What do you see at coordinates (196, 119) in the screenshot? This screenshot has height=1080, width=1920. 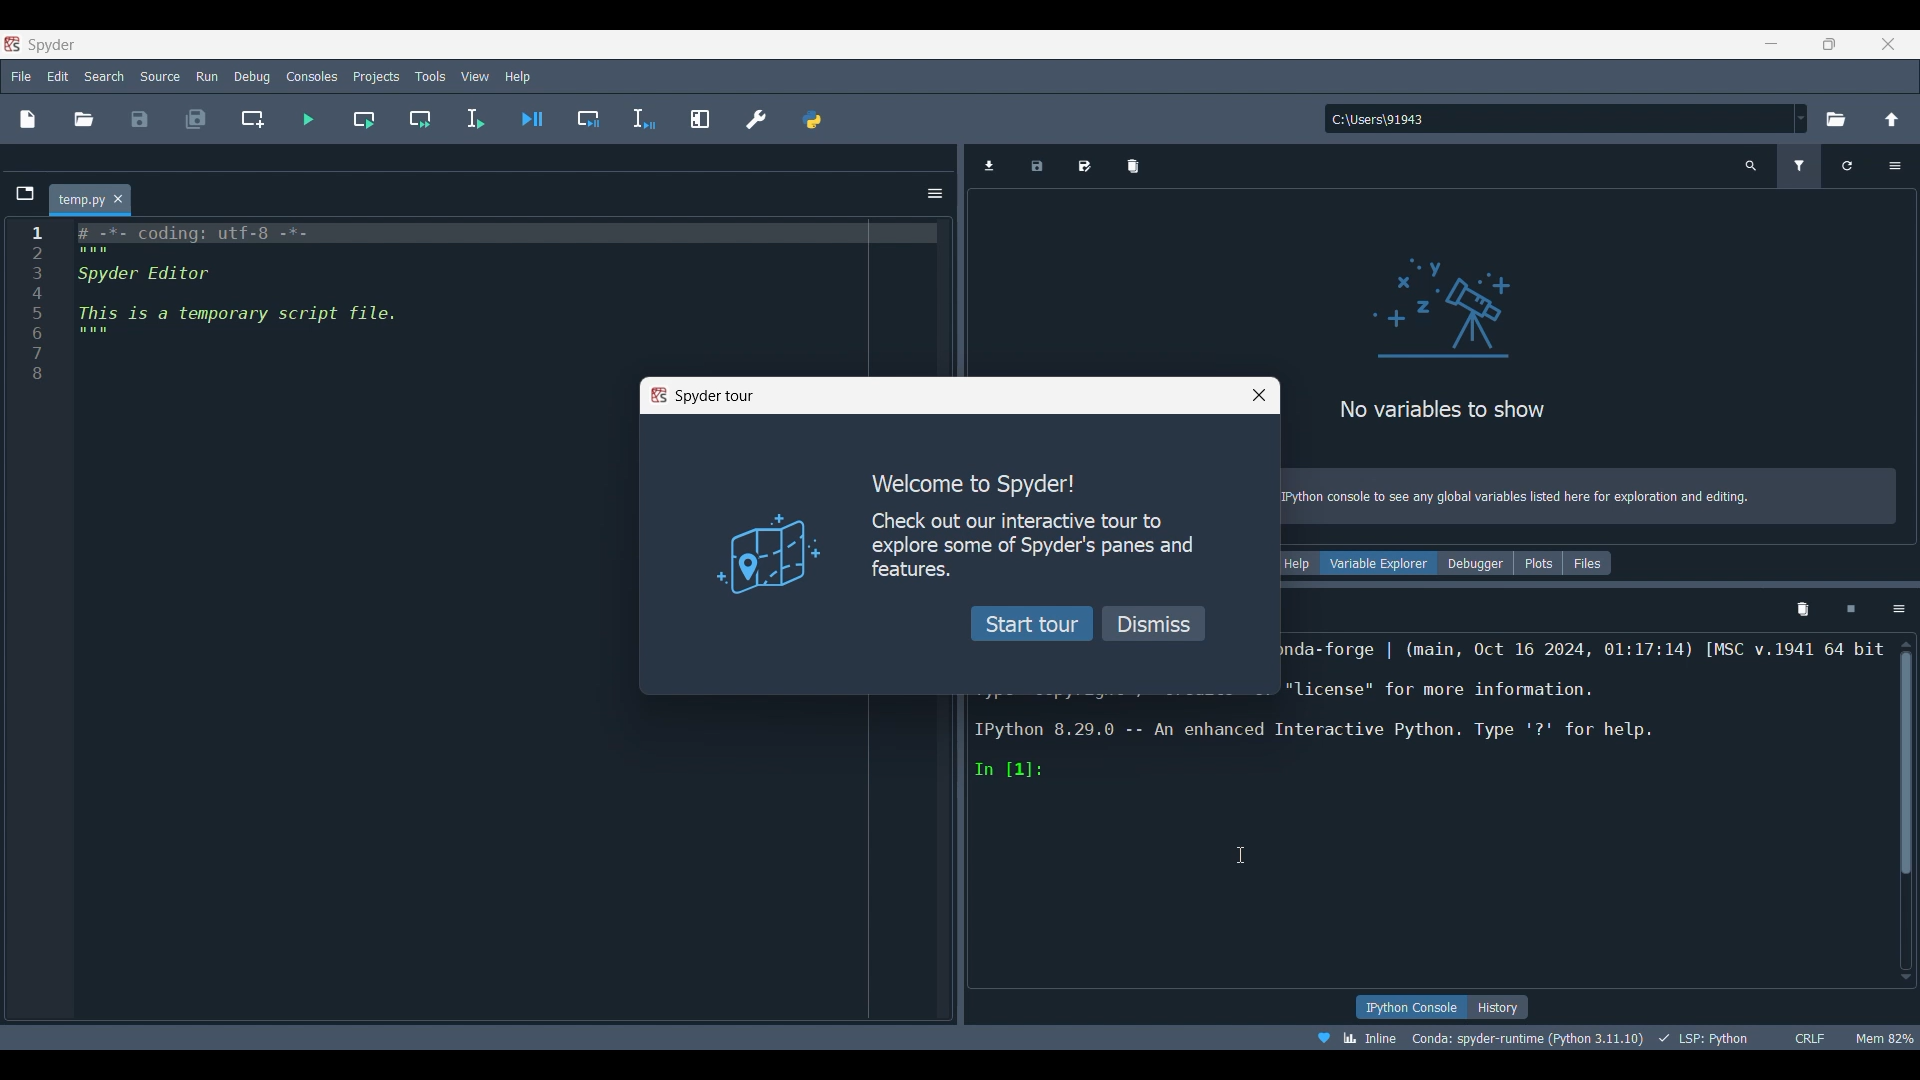 I see `Save everything` at bounding box center [196, 119].